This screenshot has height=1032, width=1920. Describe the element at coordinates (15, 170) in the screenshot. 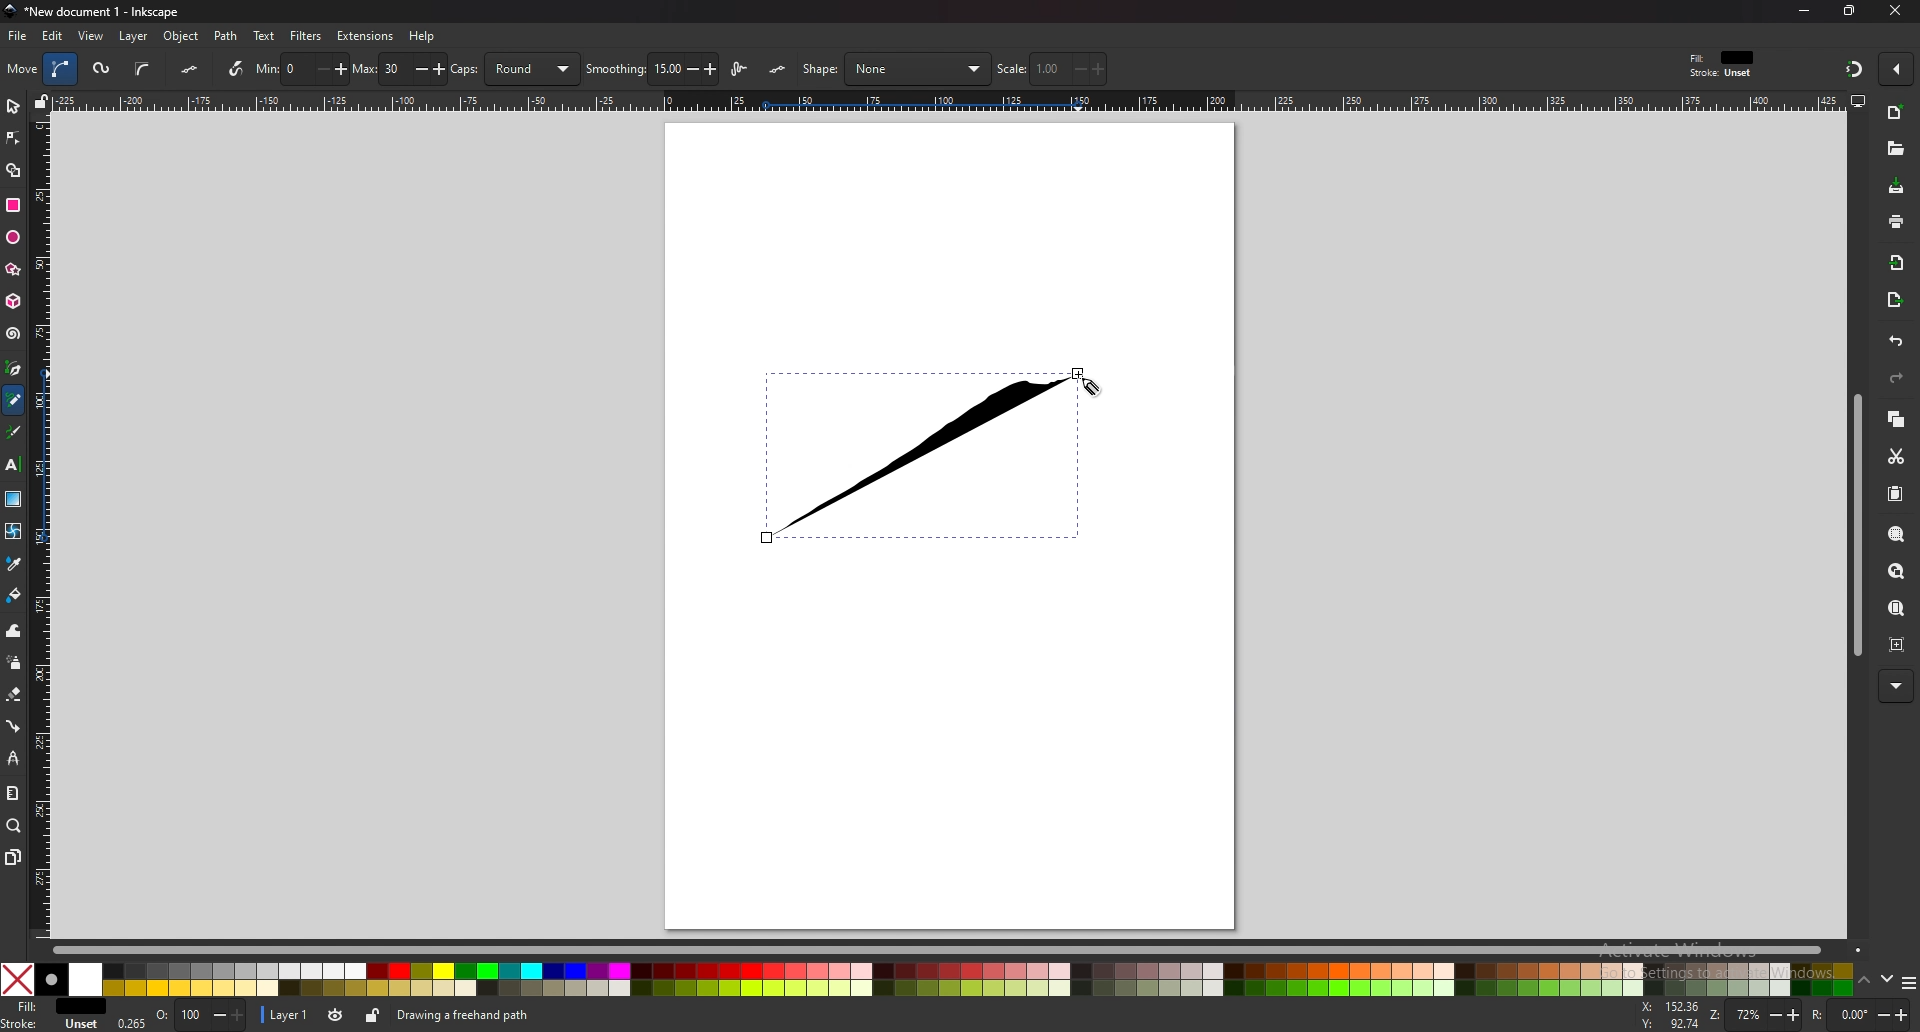

I see `shape builder` at that location.